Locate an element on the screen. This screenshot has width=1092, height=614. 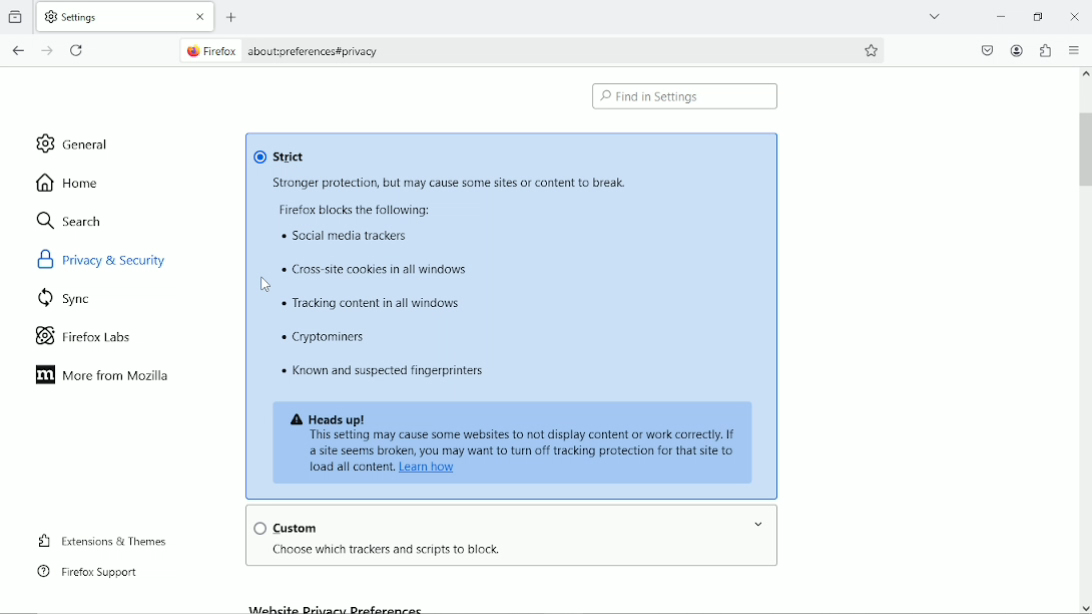
strict is located at coordinates (295, 158).